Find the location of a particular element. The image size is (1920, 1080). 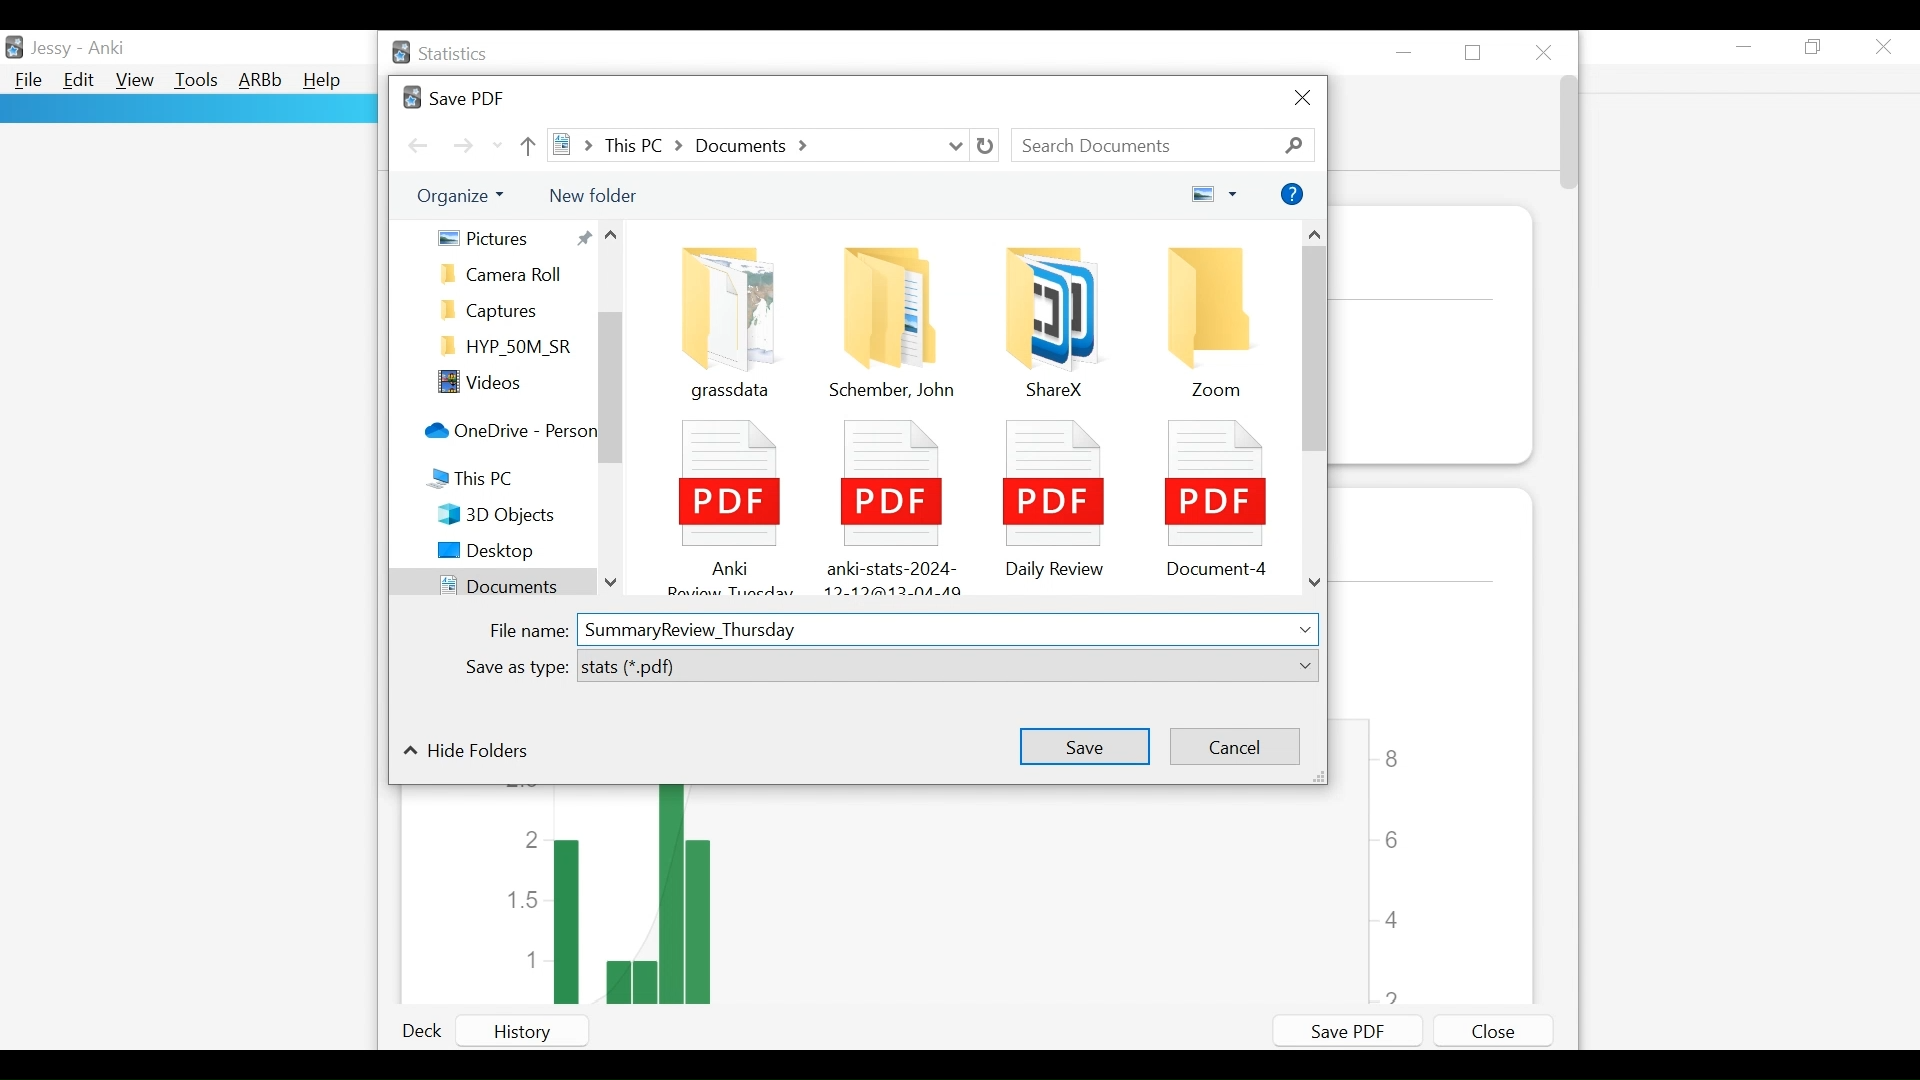

Folder is located at coordinates (508, 275).